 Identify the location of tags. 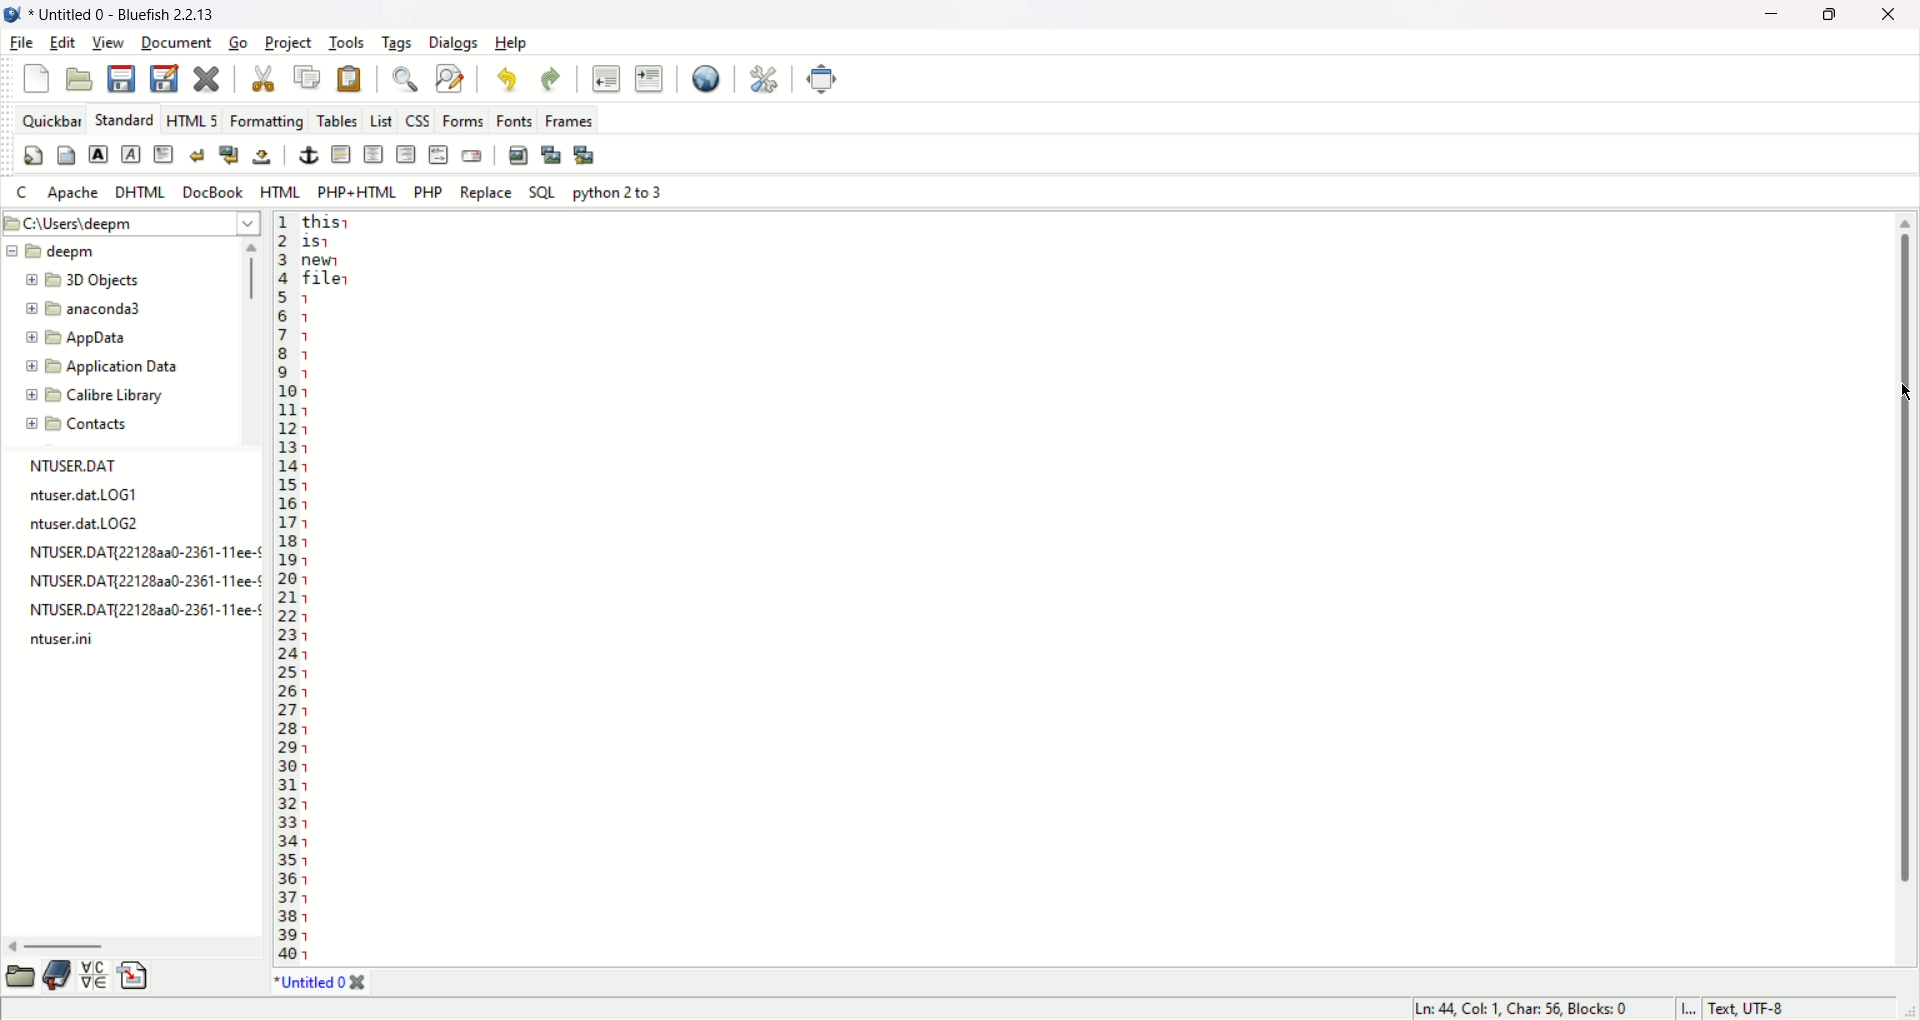
(397, 44).